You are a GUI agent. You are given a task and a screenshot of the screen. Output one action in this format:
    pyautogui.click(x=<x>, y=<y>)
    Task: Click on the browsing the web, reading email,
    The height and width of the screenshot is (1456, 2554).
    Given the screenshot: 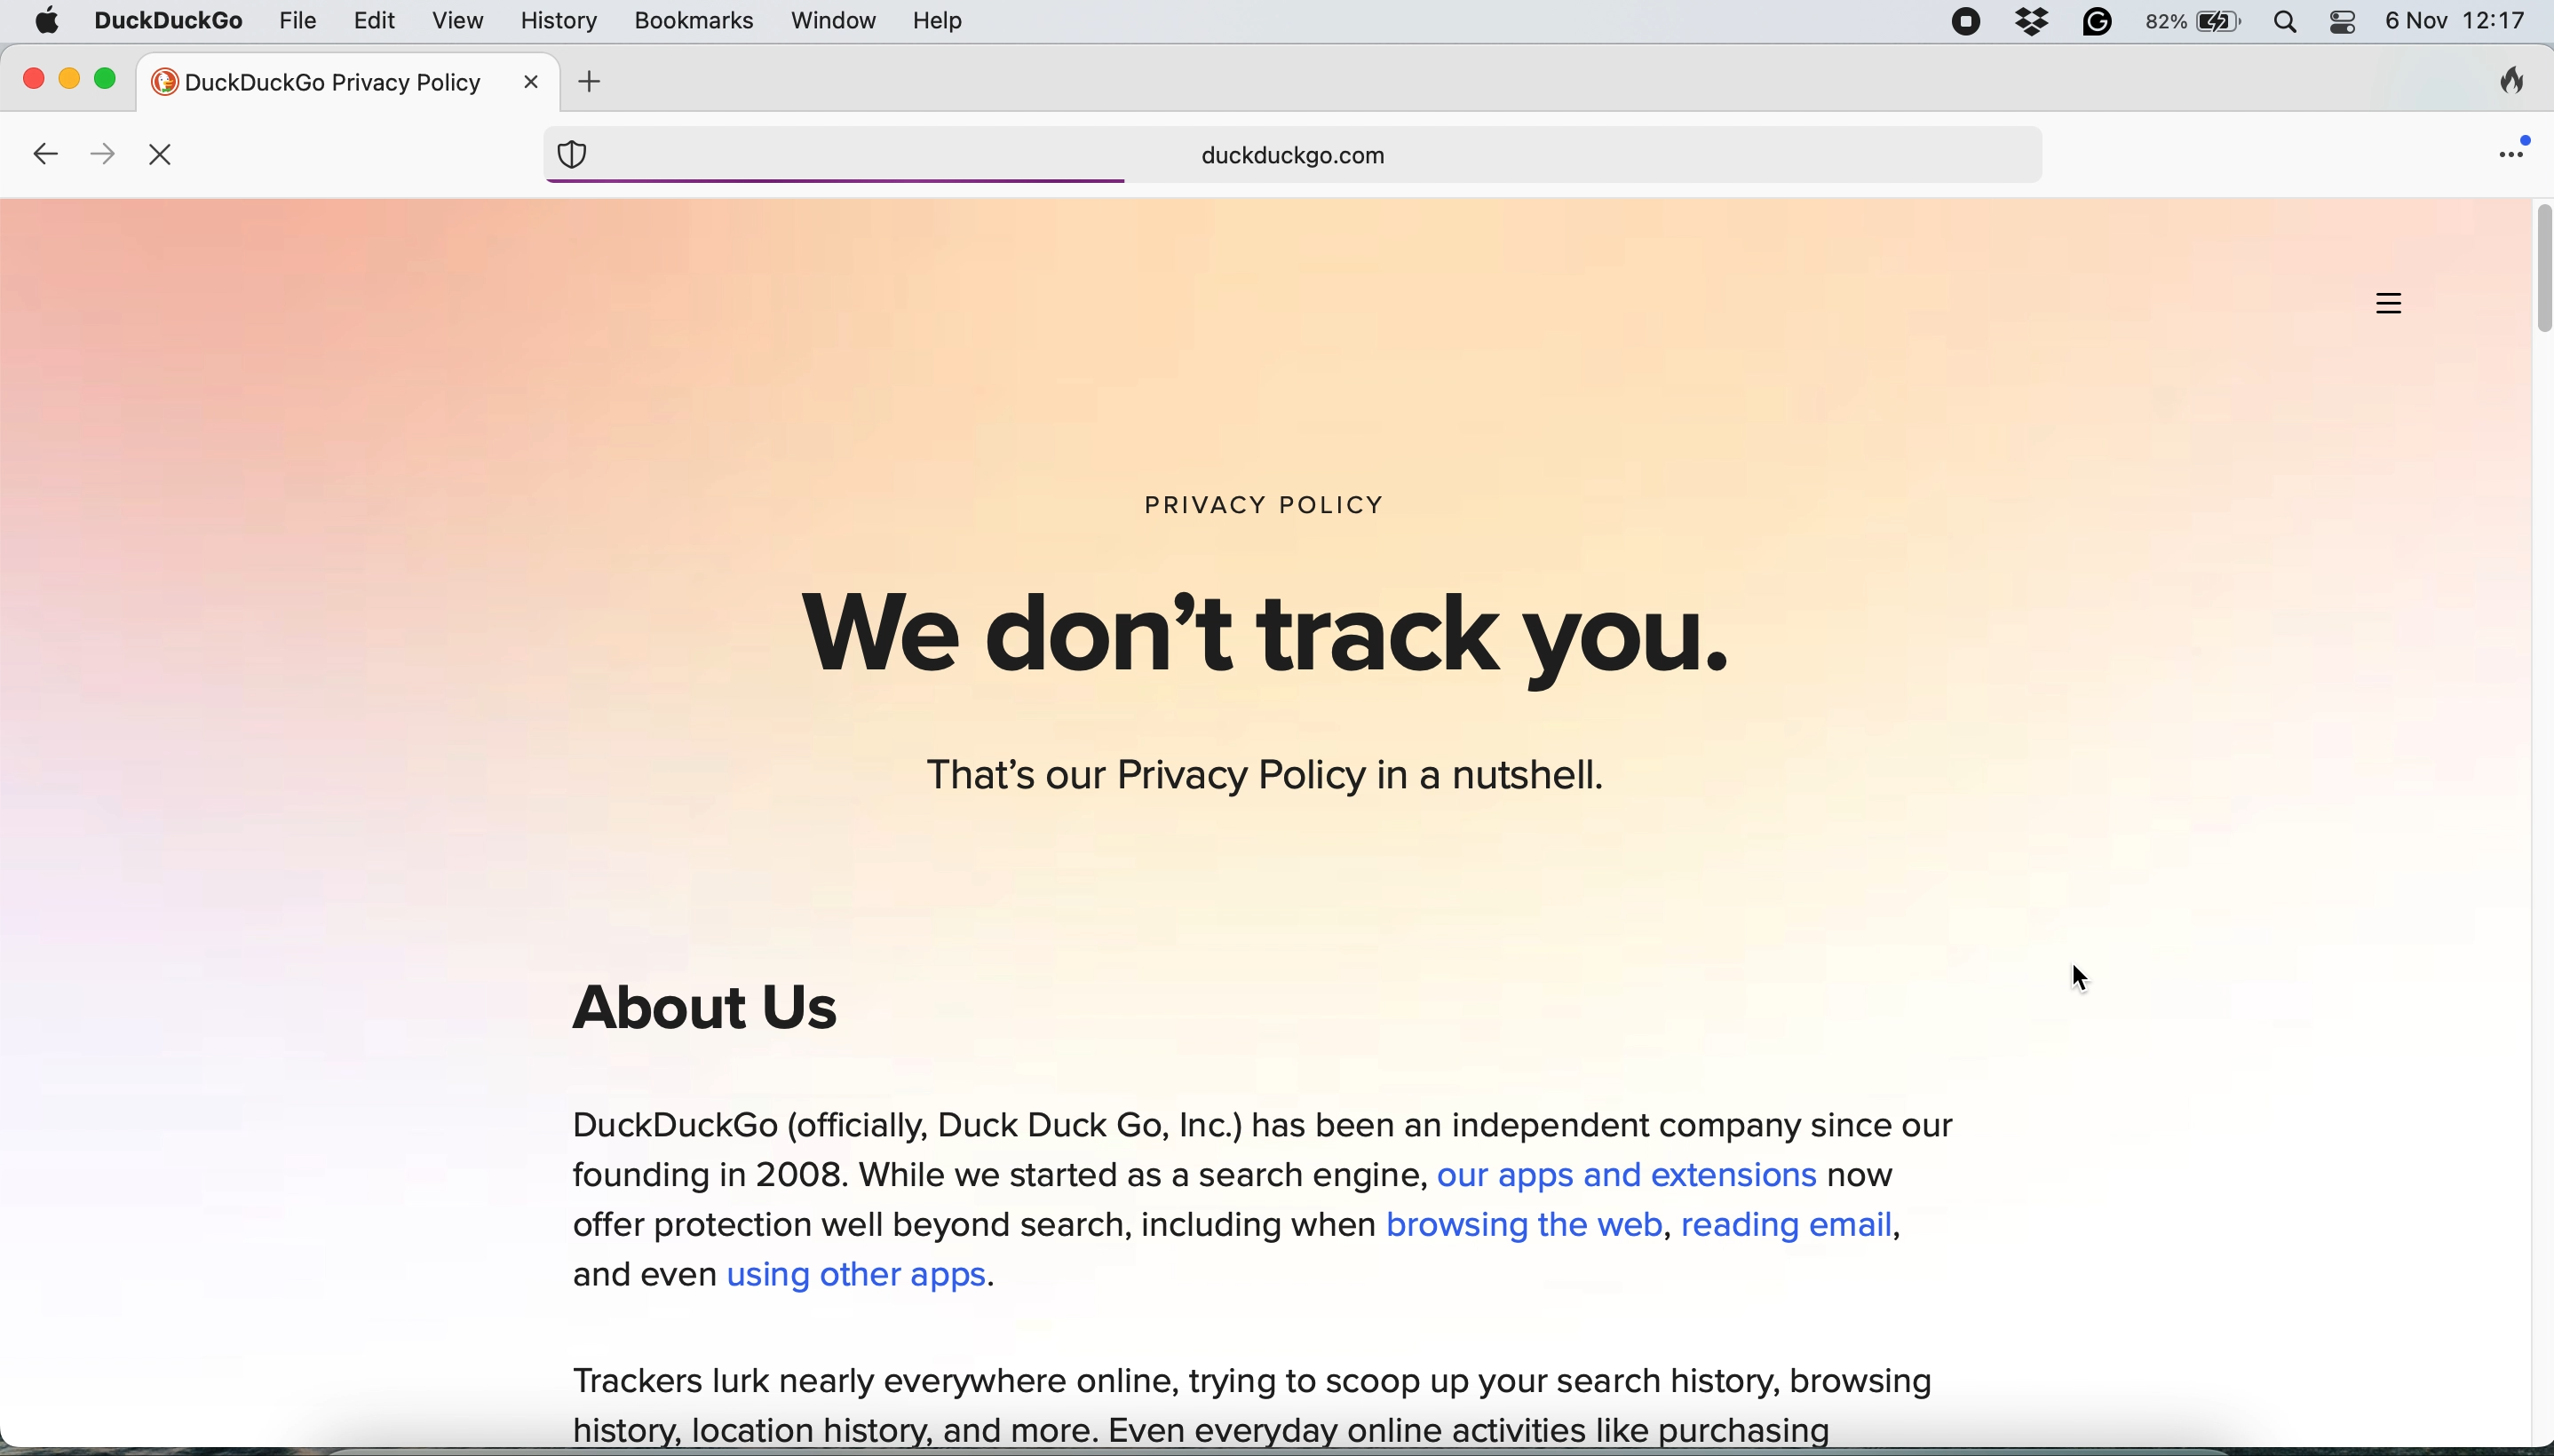 What is the action you would take?
    pyautogui.click(x=1644, y=1224)
    